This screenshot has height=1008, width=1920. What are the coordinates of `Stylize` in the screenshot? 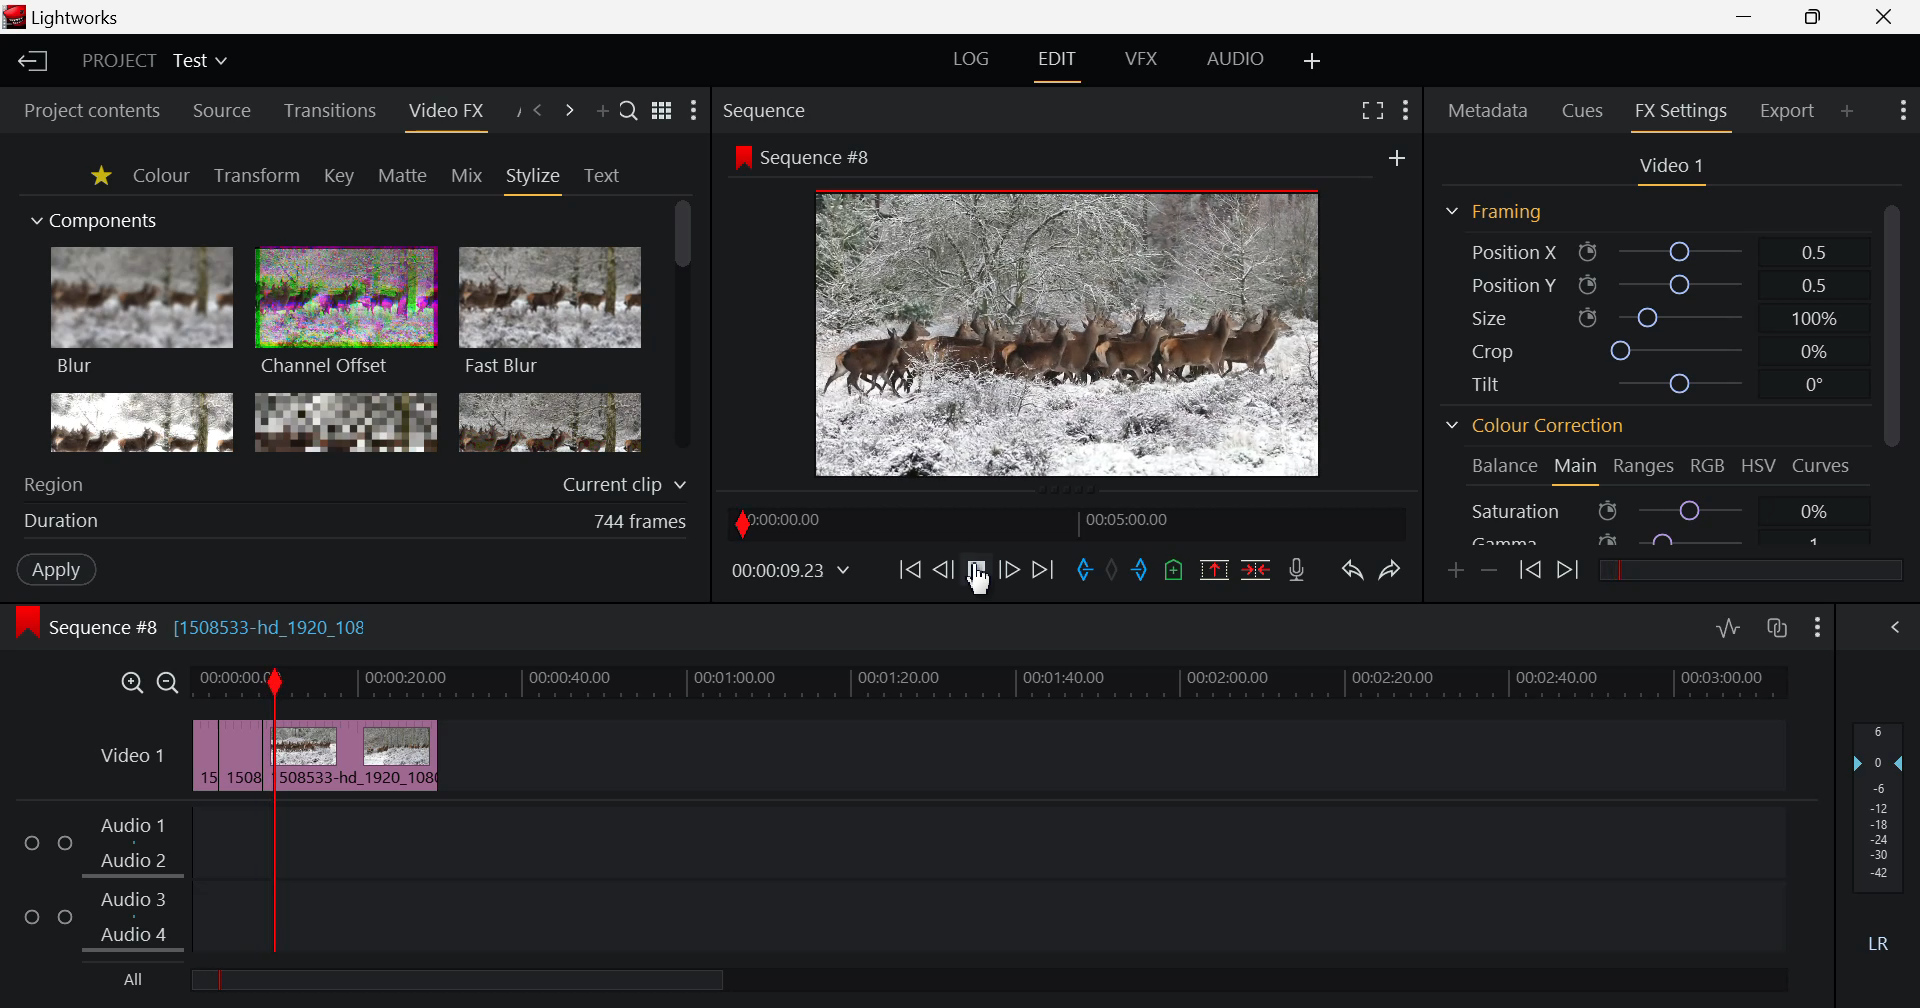 It's located at (535, 179).